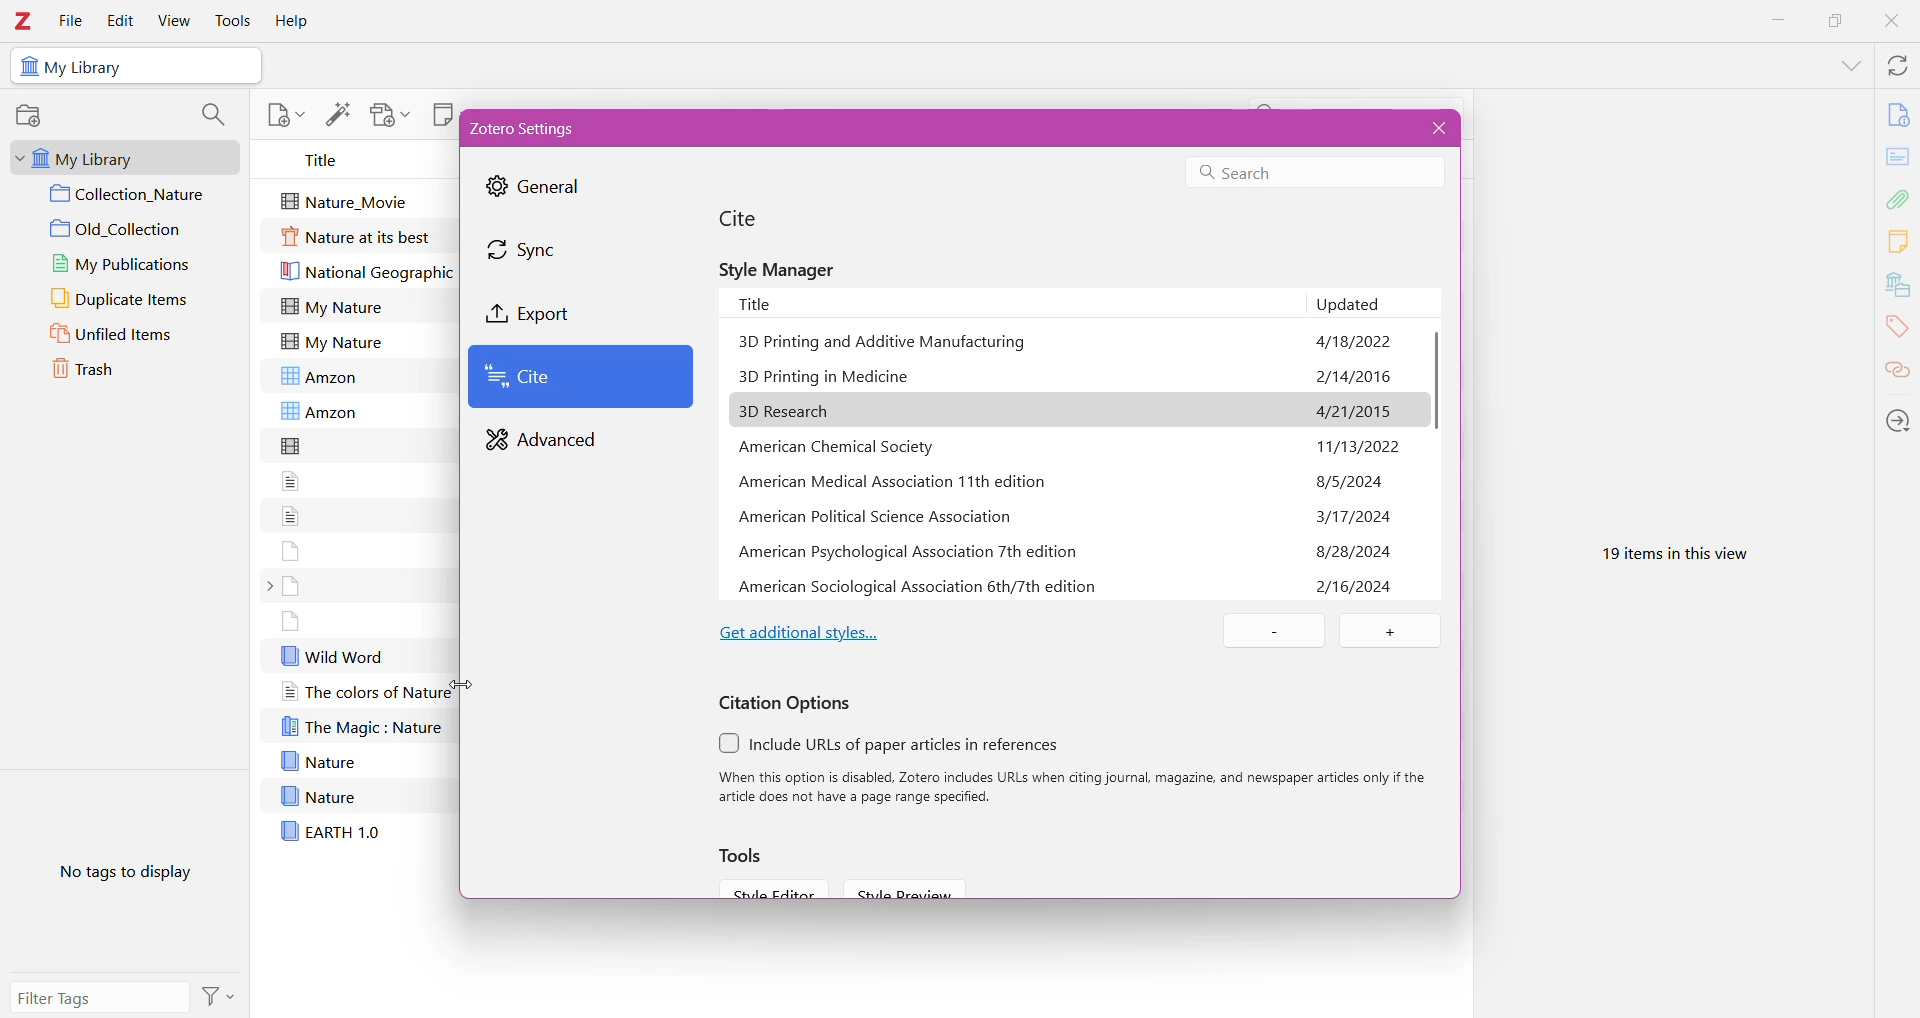 The image size is (1920, 1018). What do you see at coordinates (368, 273) in the screenshot?
I see `National Geographic` at bounding box center [368, 273].